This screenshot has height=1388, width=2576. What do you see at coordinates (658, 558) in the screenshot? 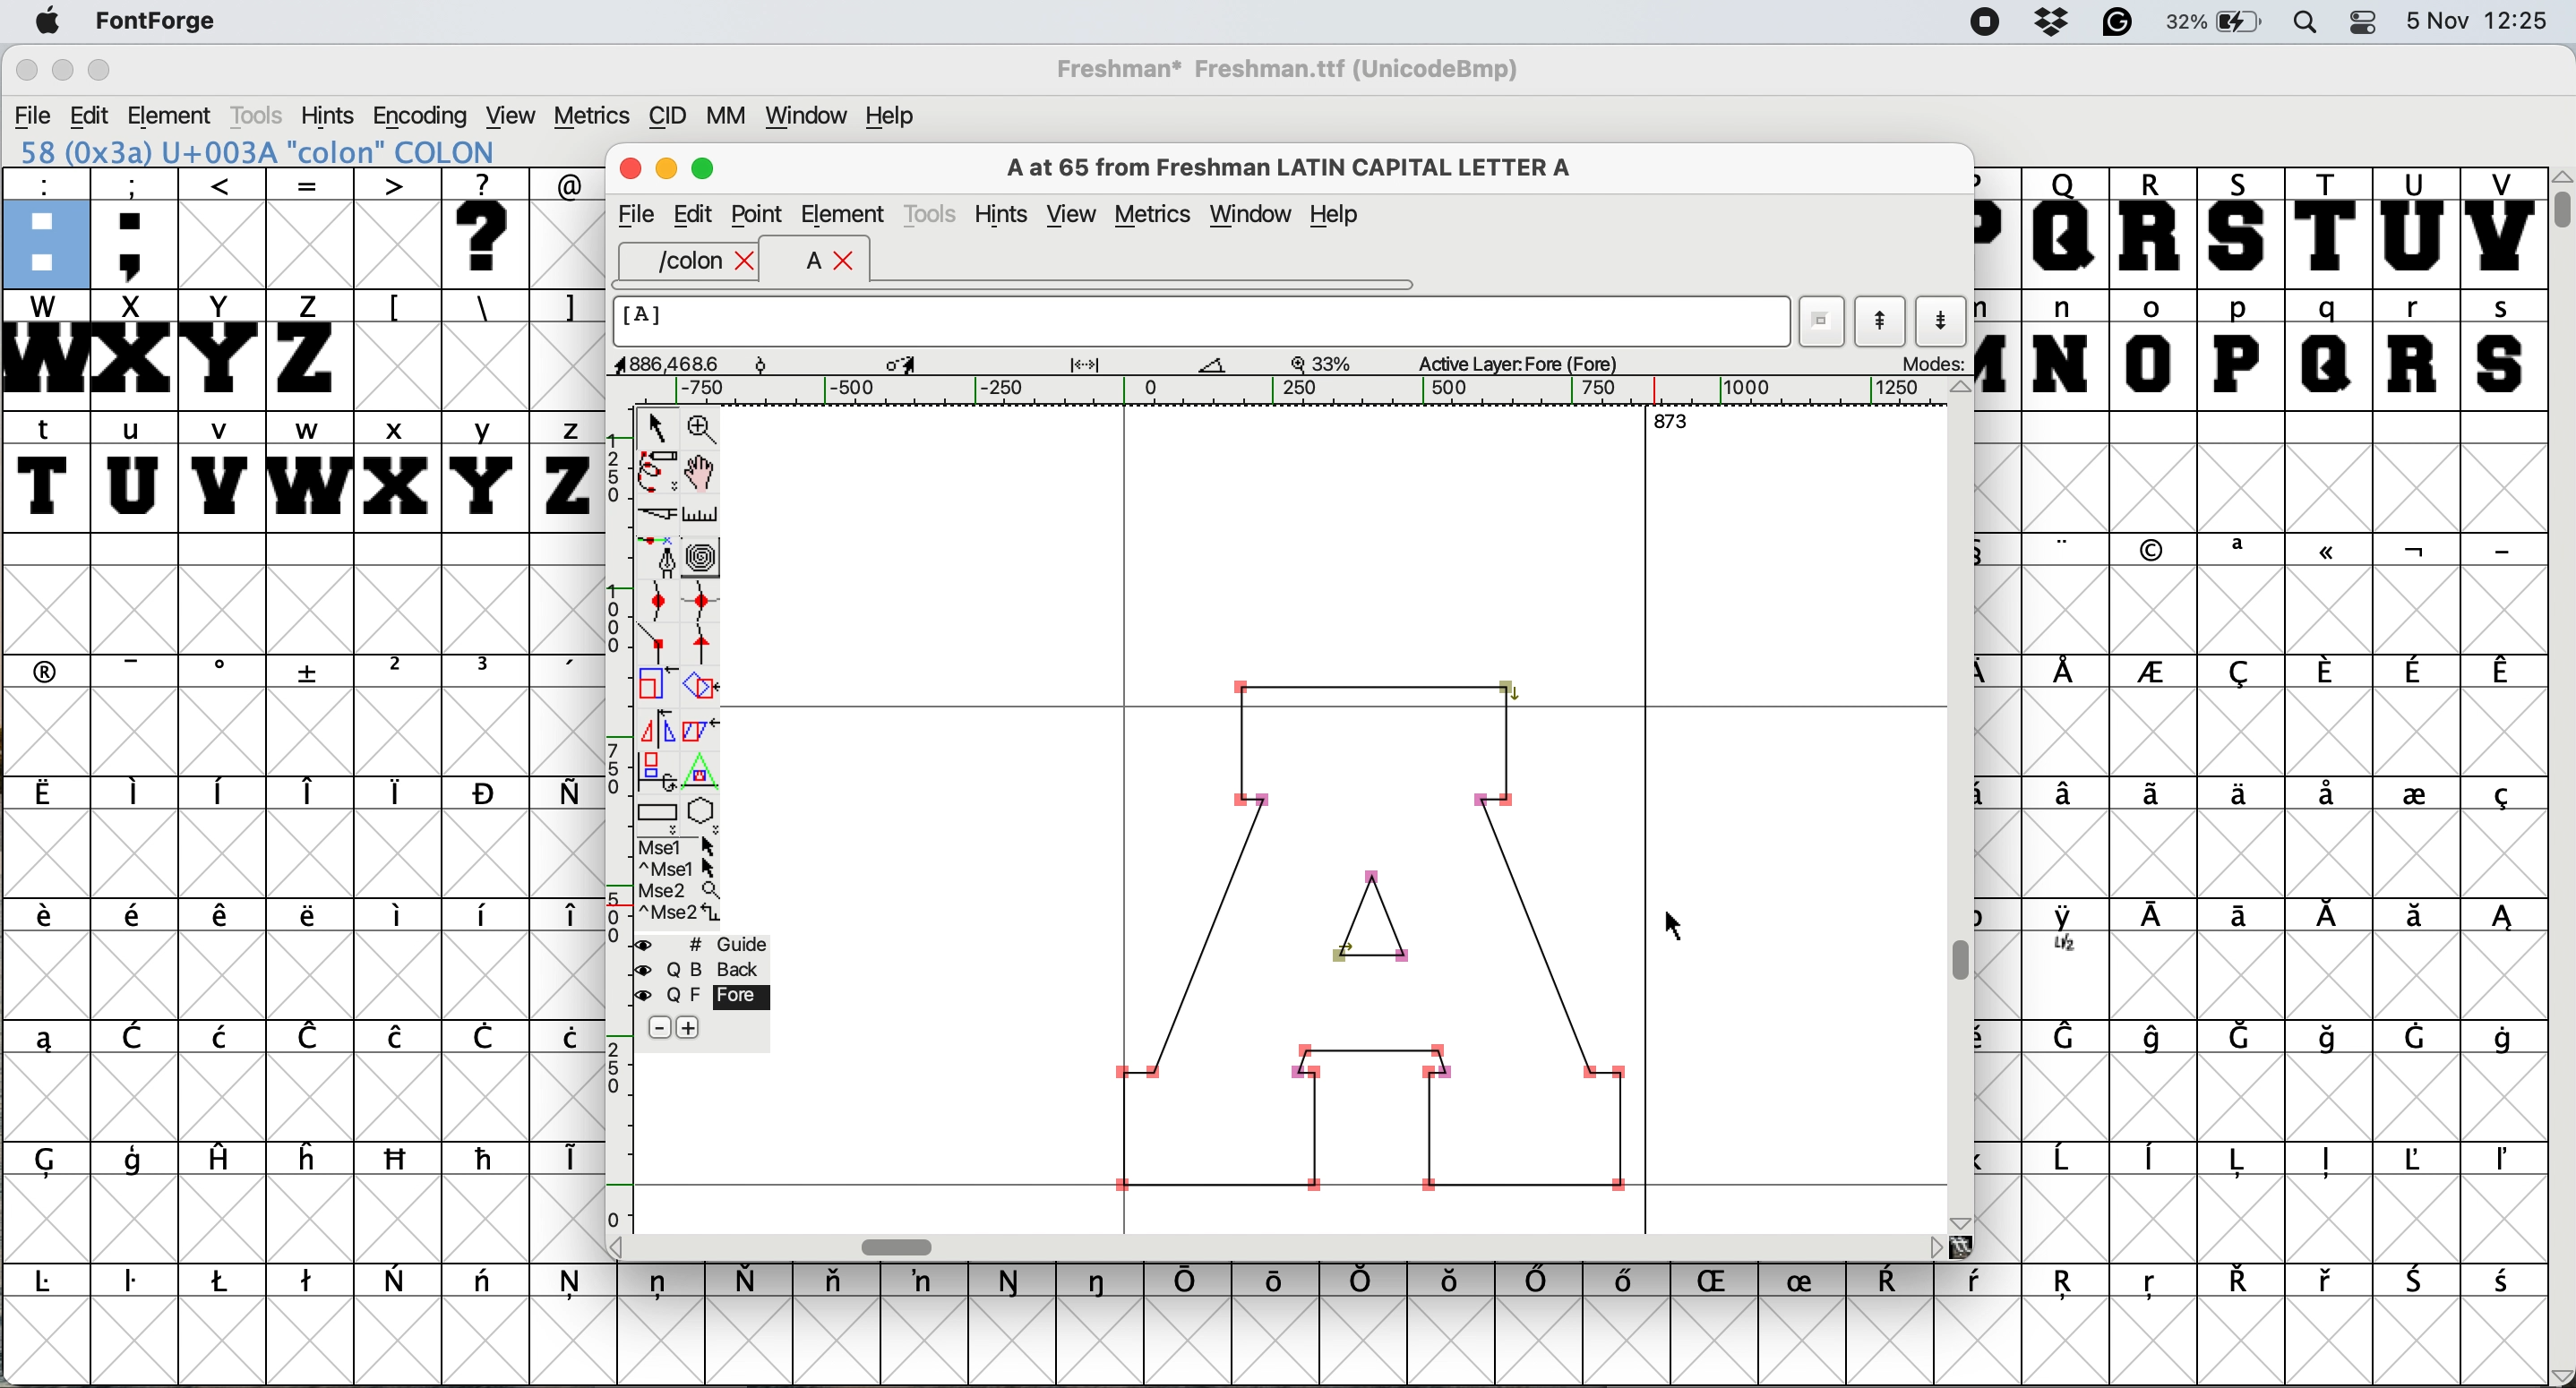
I see `add a point and drag out it corners` at bounding box center [658, 558].